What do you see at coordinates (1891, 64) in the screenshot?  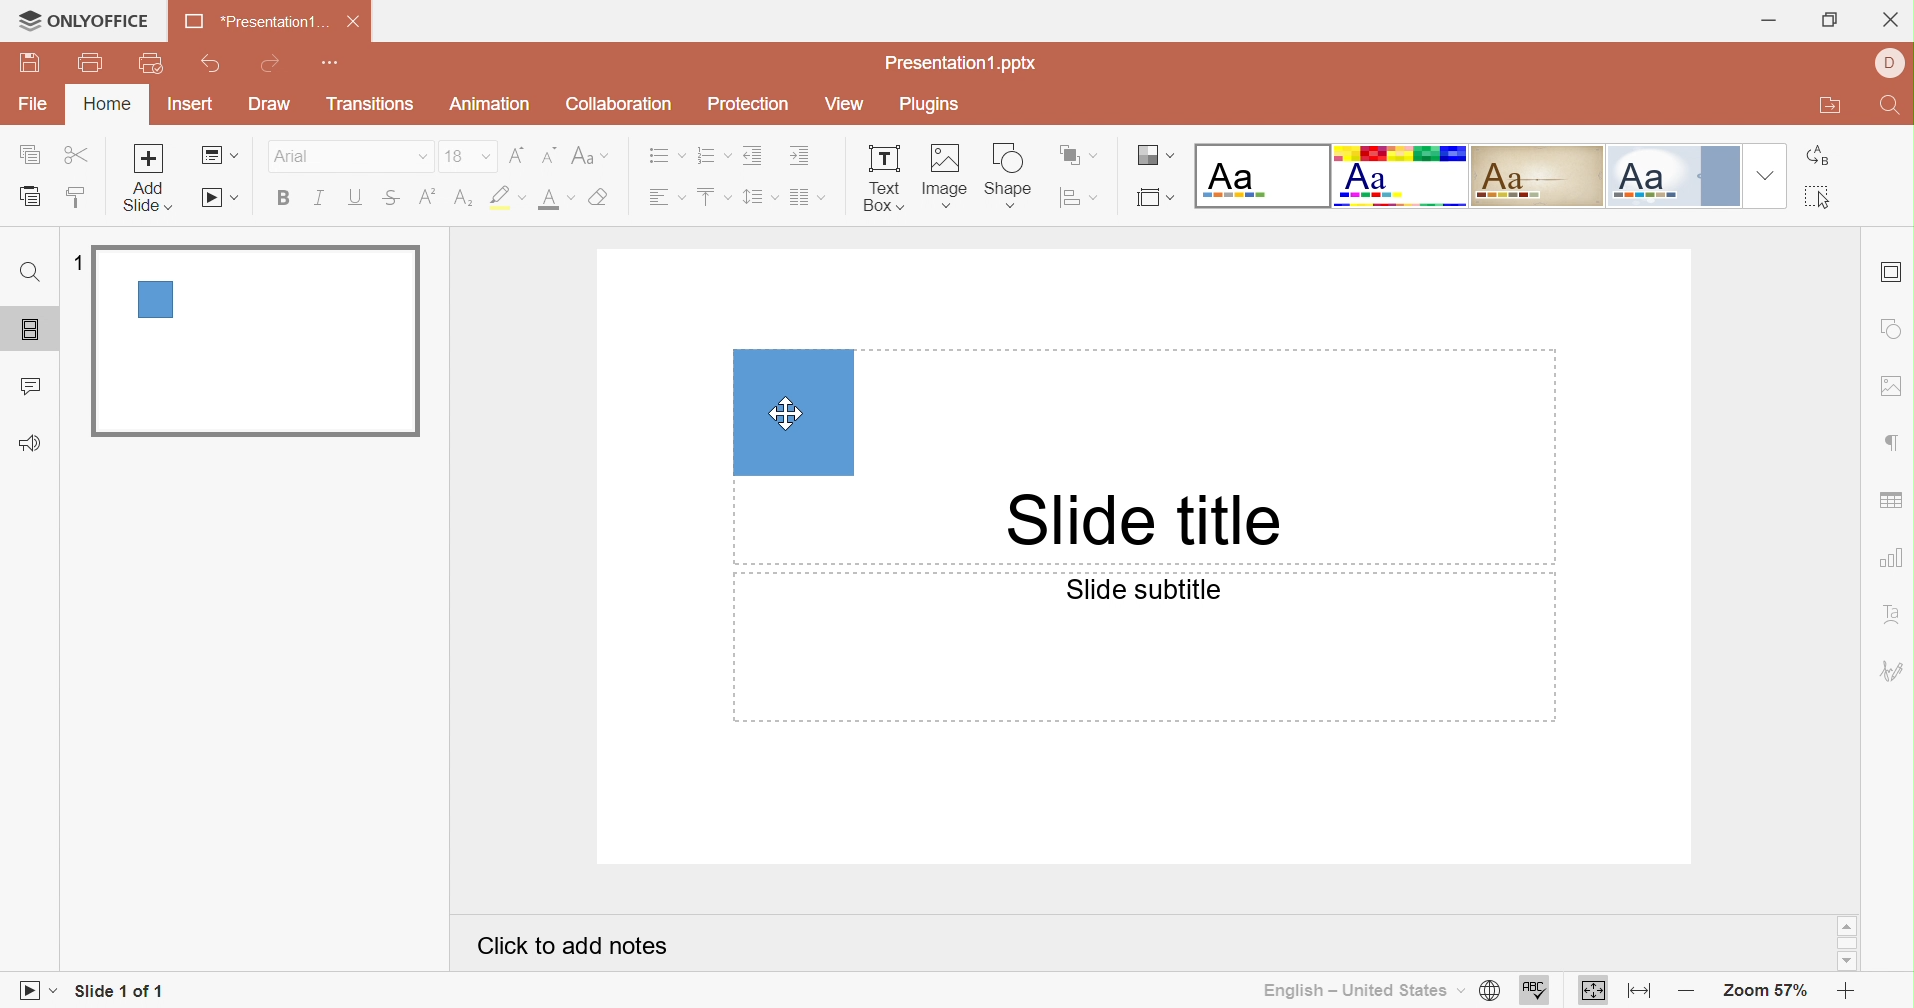 I see `DELL` at bounding box center [1891, 64].